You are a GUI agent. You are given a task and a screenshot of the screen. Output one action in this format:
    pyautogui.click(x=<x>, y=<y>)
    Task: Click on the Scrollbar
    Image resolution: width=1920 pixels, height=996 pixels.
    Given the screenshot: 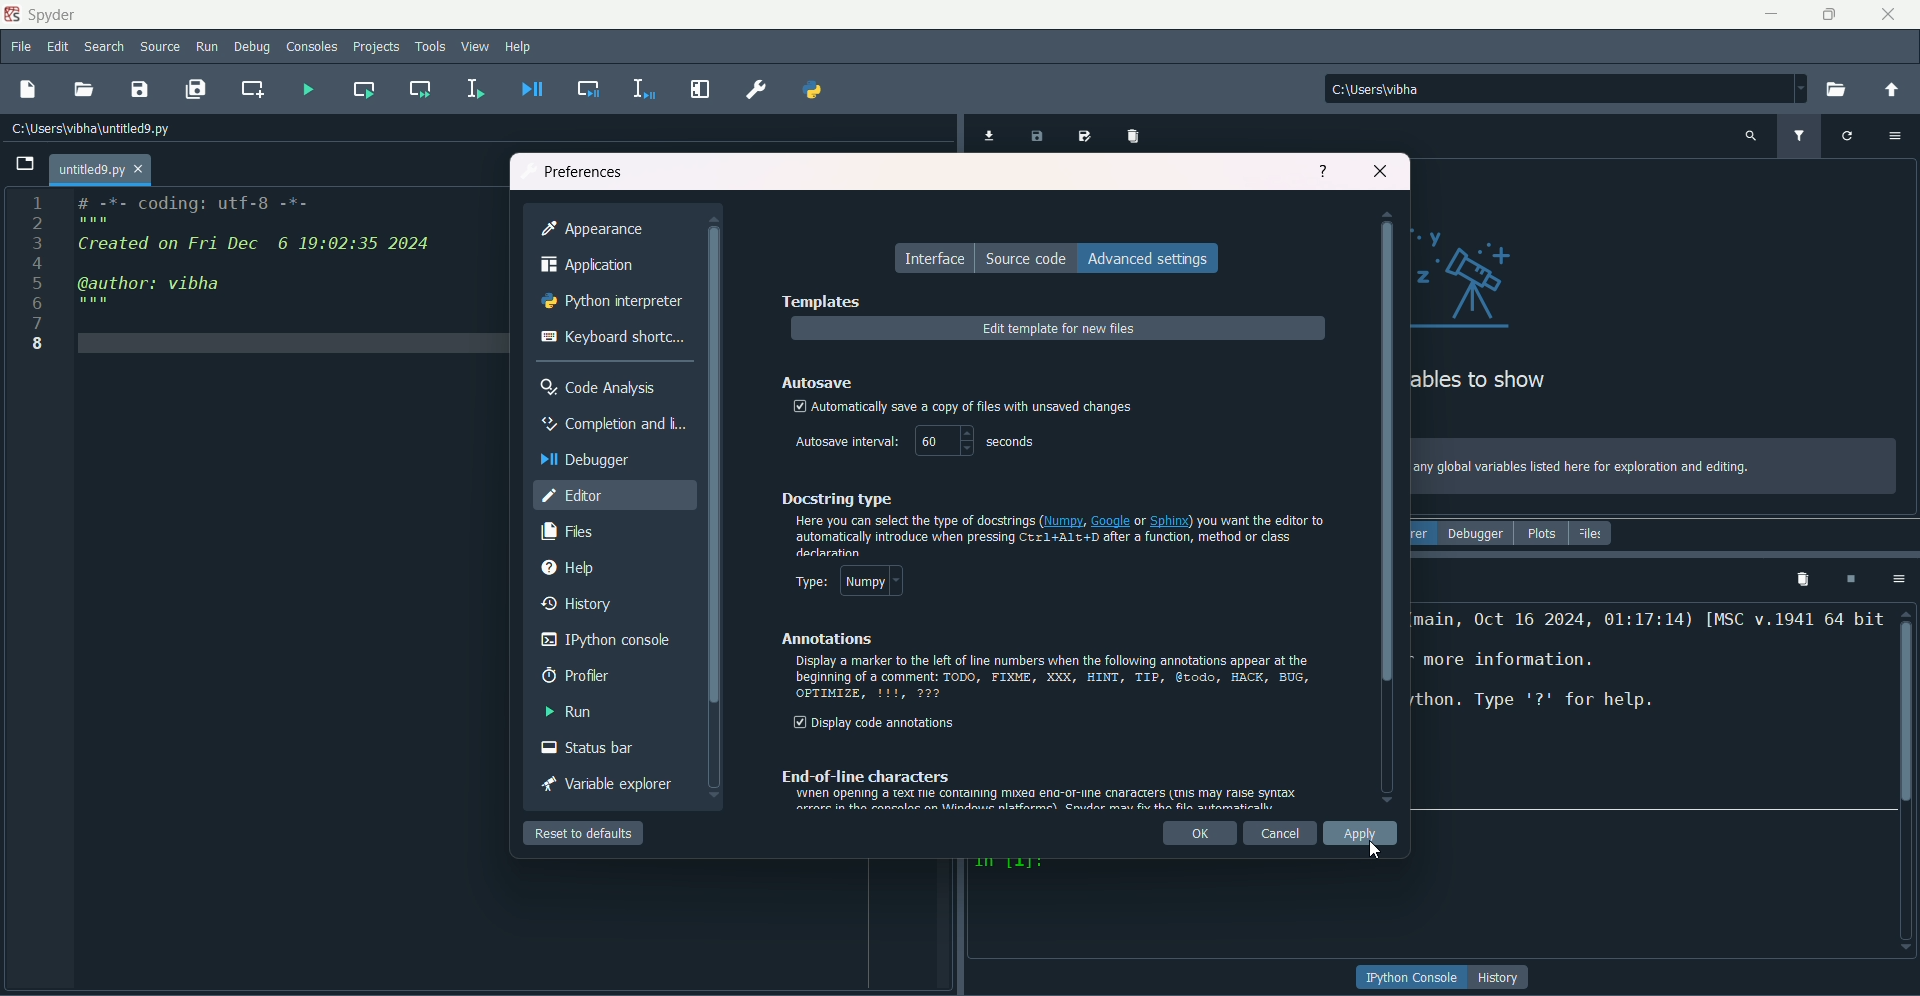 What is the action you would take?
    pyautogui.click(x=715, y=465)
    